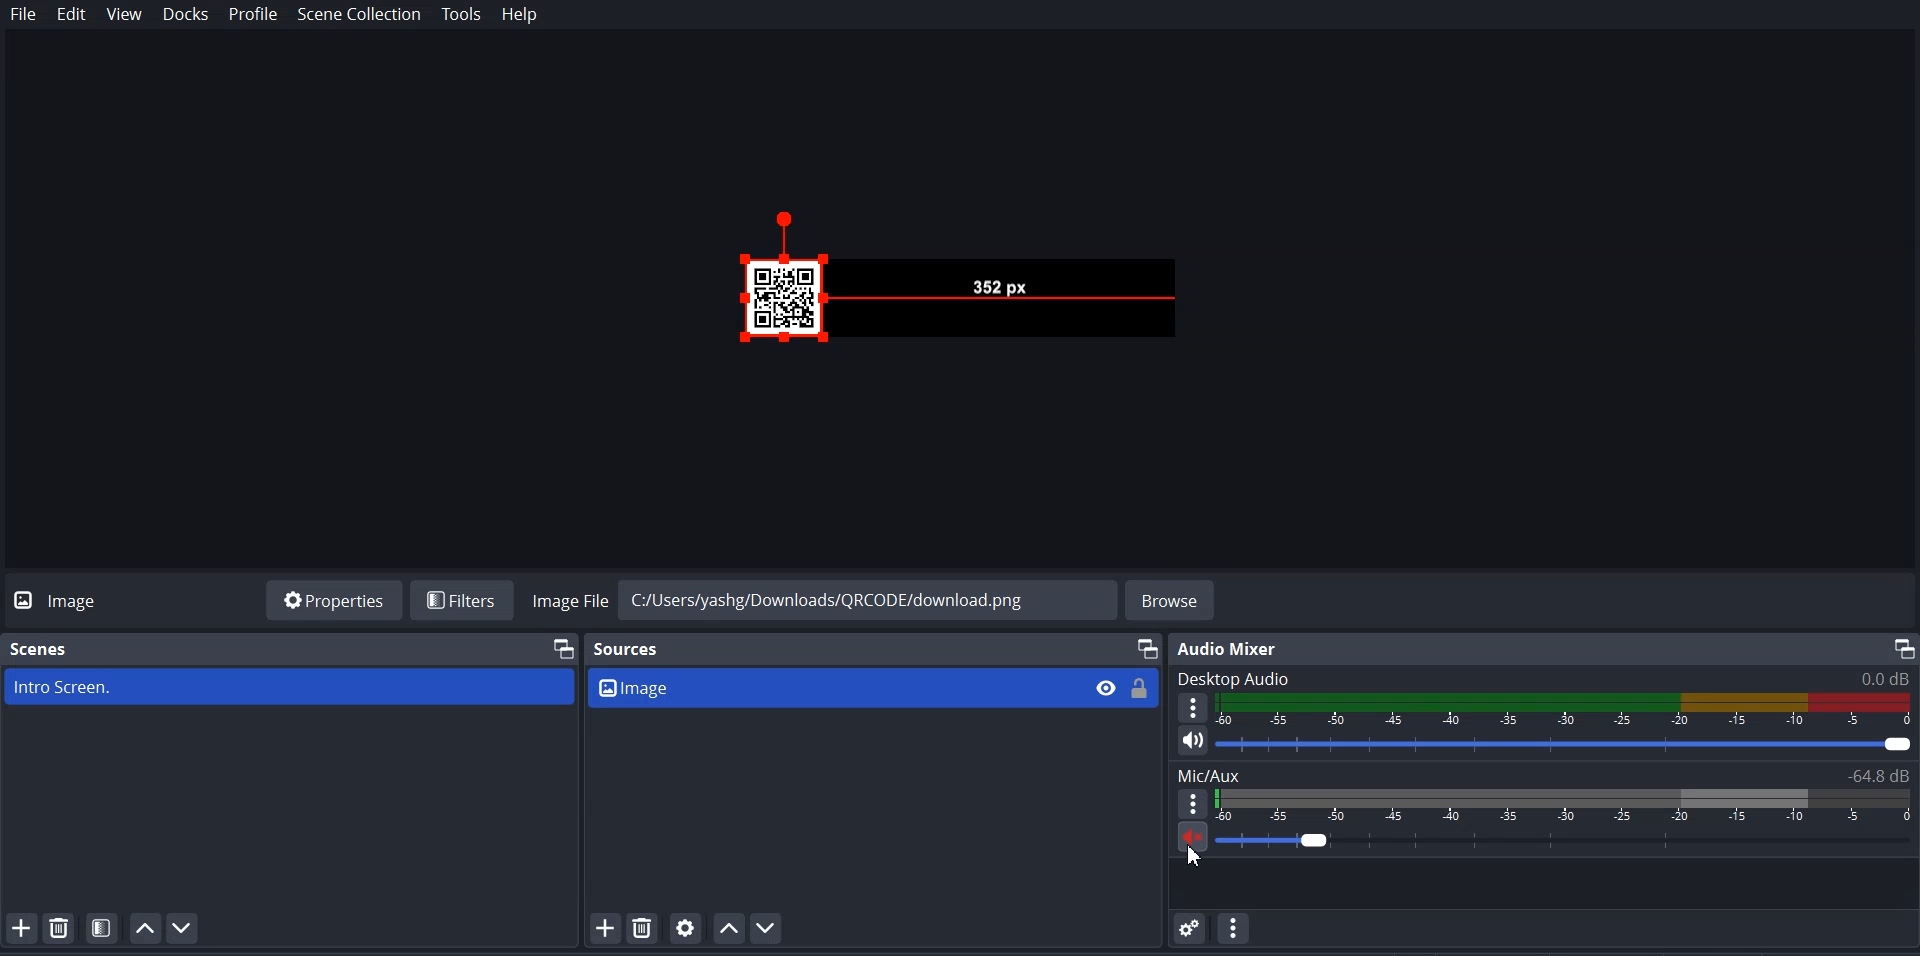  Describe the element at coordinates (42, 649) in the screenshot. I see `Scene` at that location.